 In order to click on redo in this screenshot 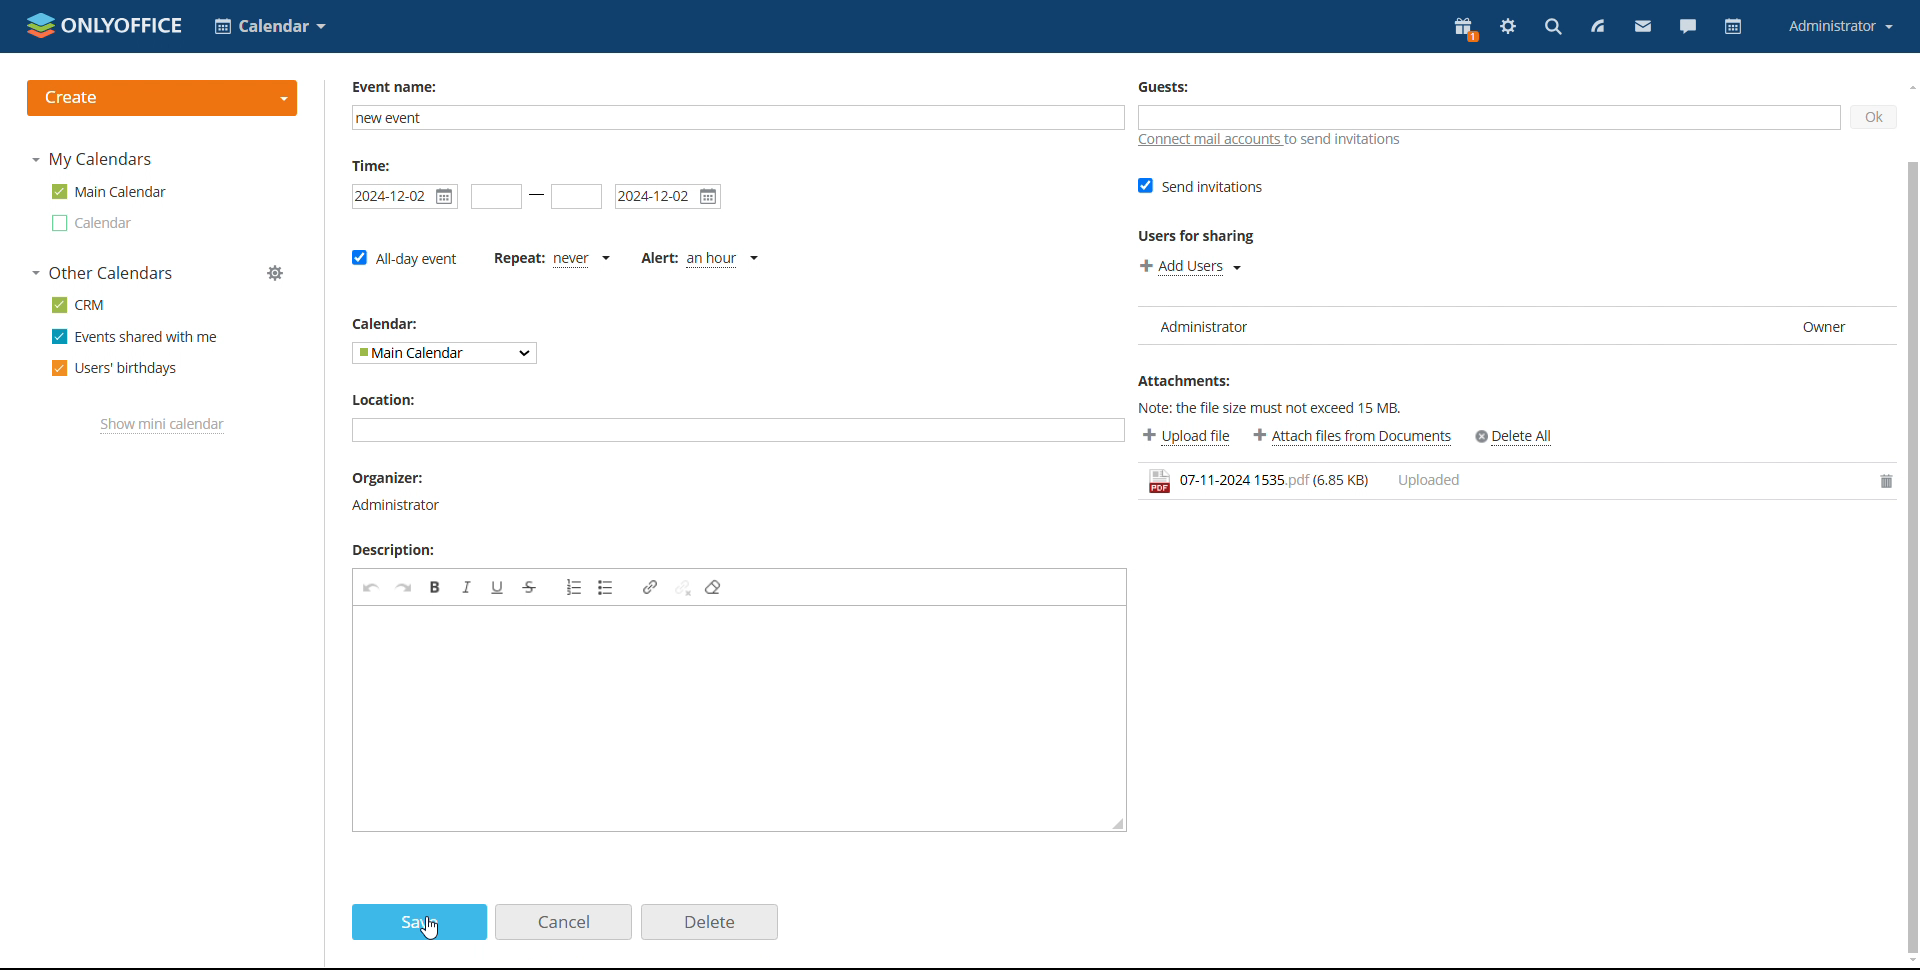, I will do `click(404, 584)`.